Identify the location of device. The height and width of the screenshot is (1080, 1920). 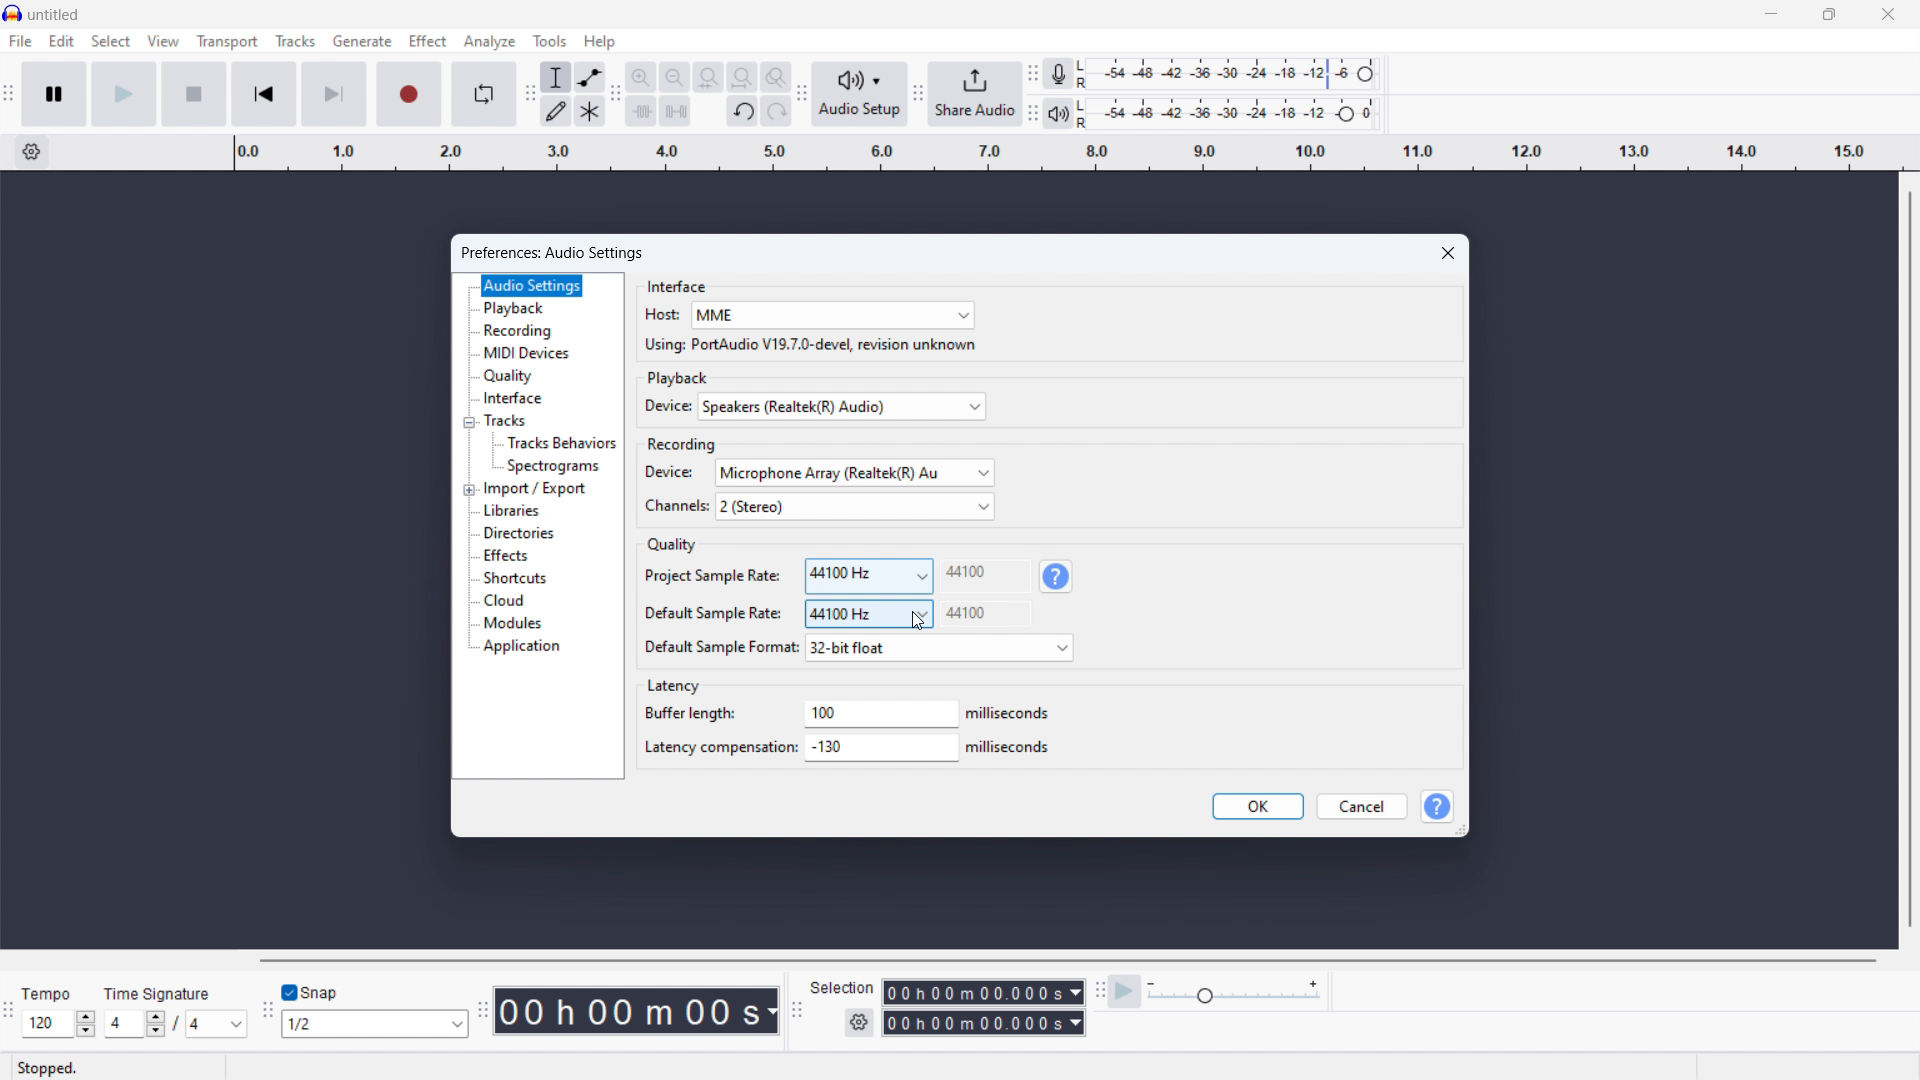
(663, 407).